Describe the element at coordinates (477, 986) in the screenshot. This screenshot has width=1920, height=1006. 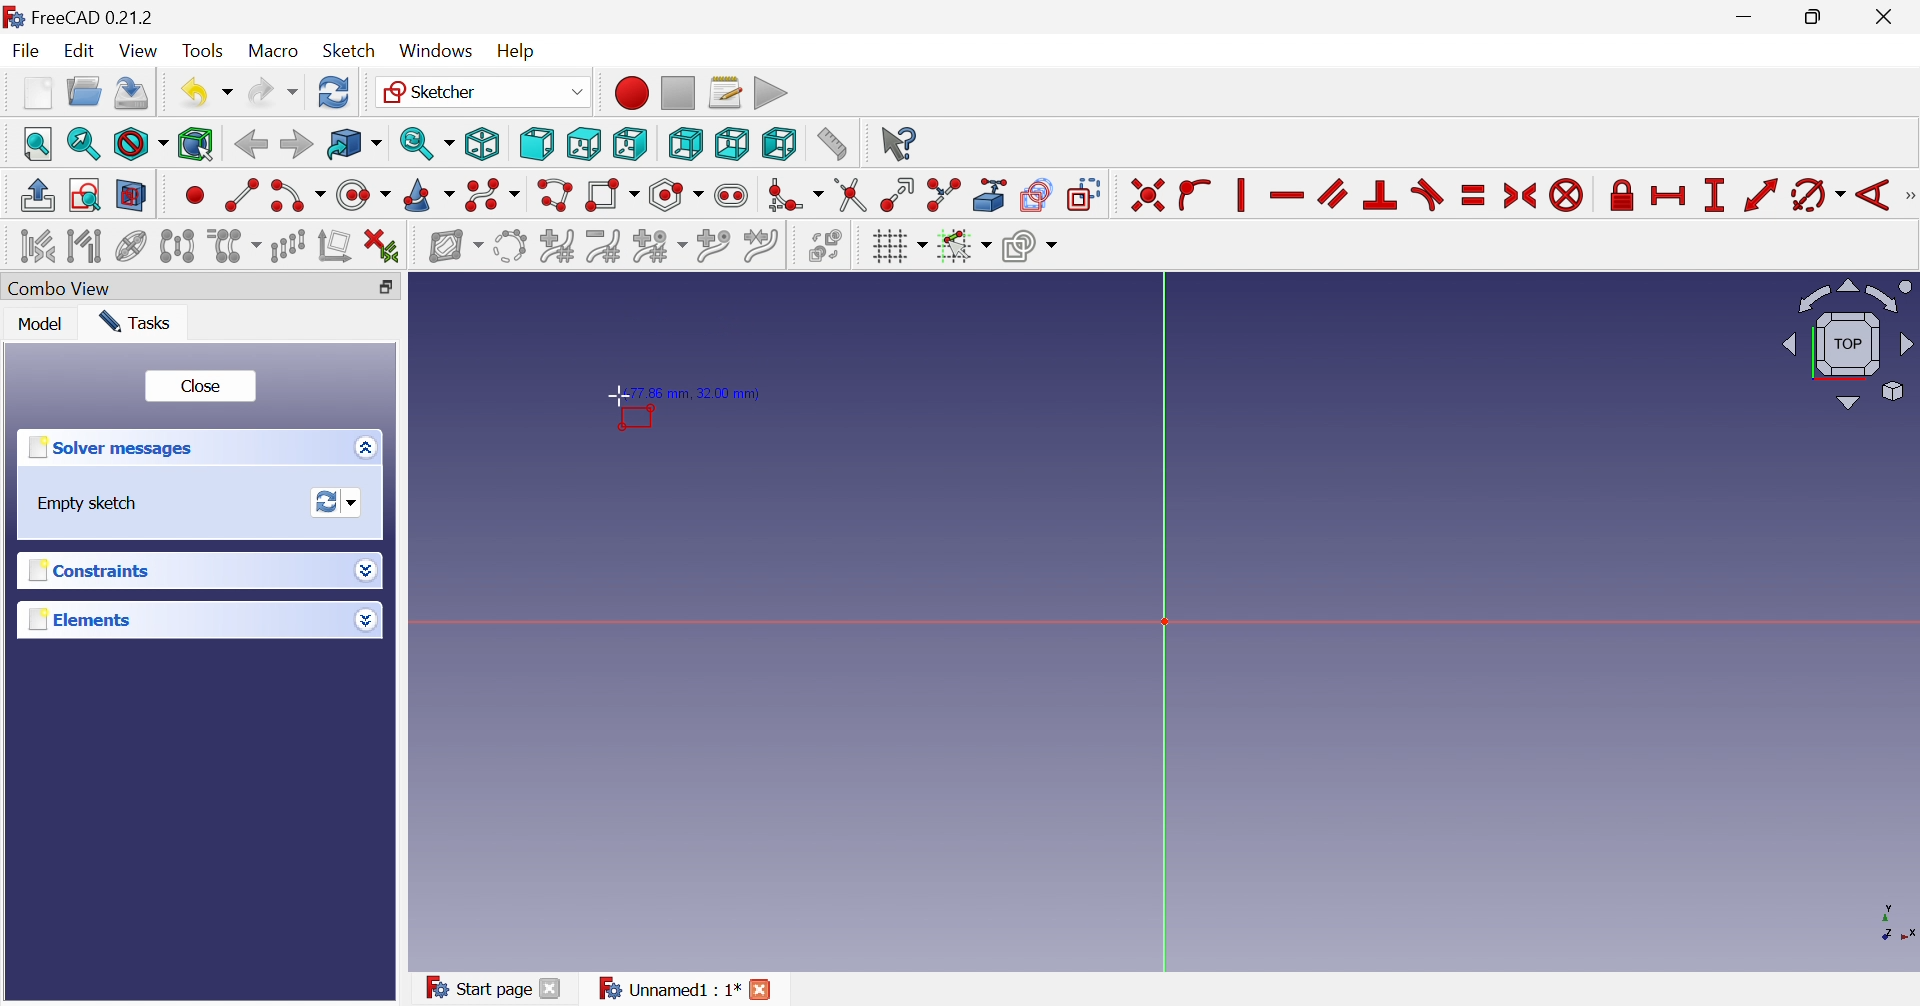
I see `Start page` at that location.